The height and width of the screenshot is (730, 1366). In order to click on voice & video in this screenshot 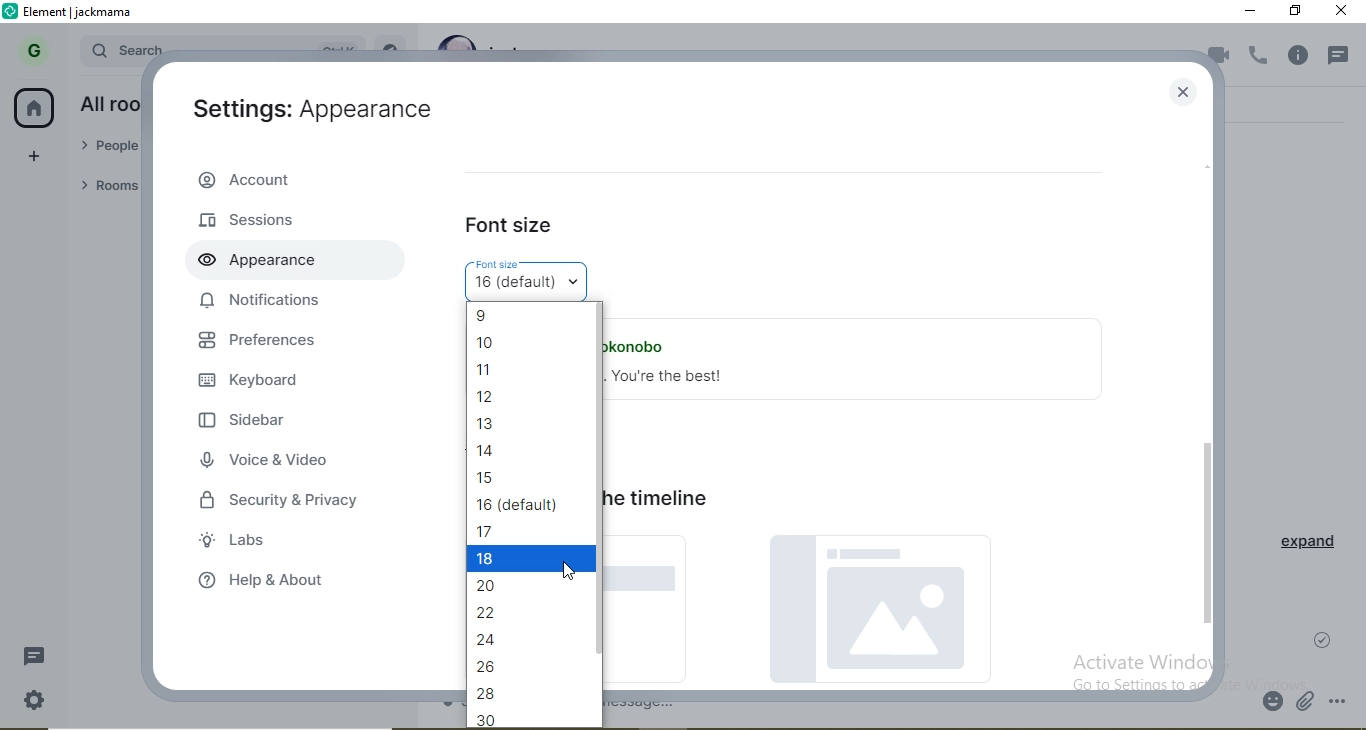, I will do `click(266, 461)`.